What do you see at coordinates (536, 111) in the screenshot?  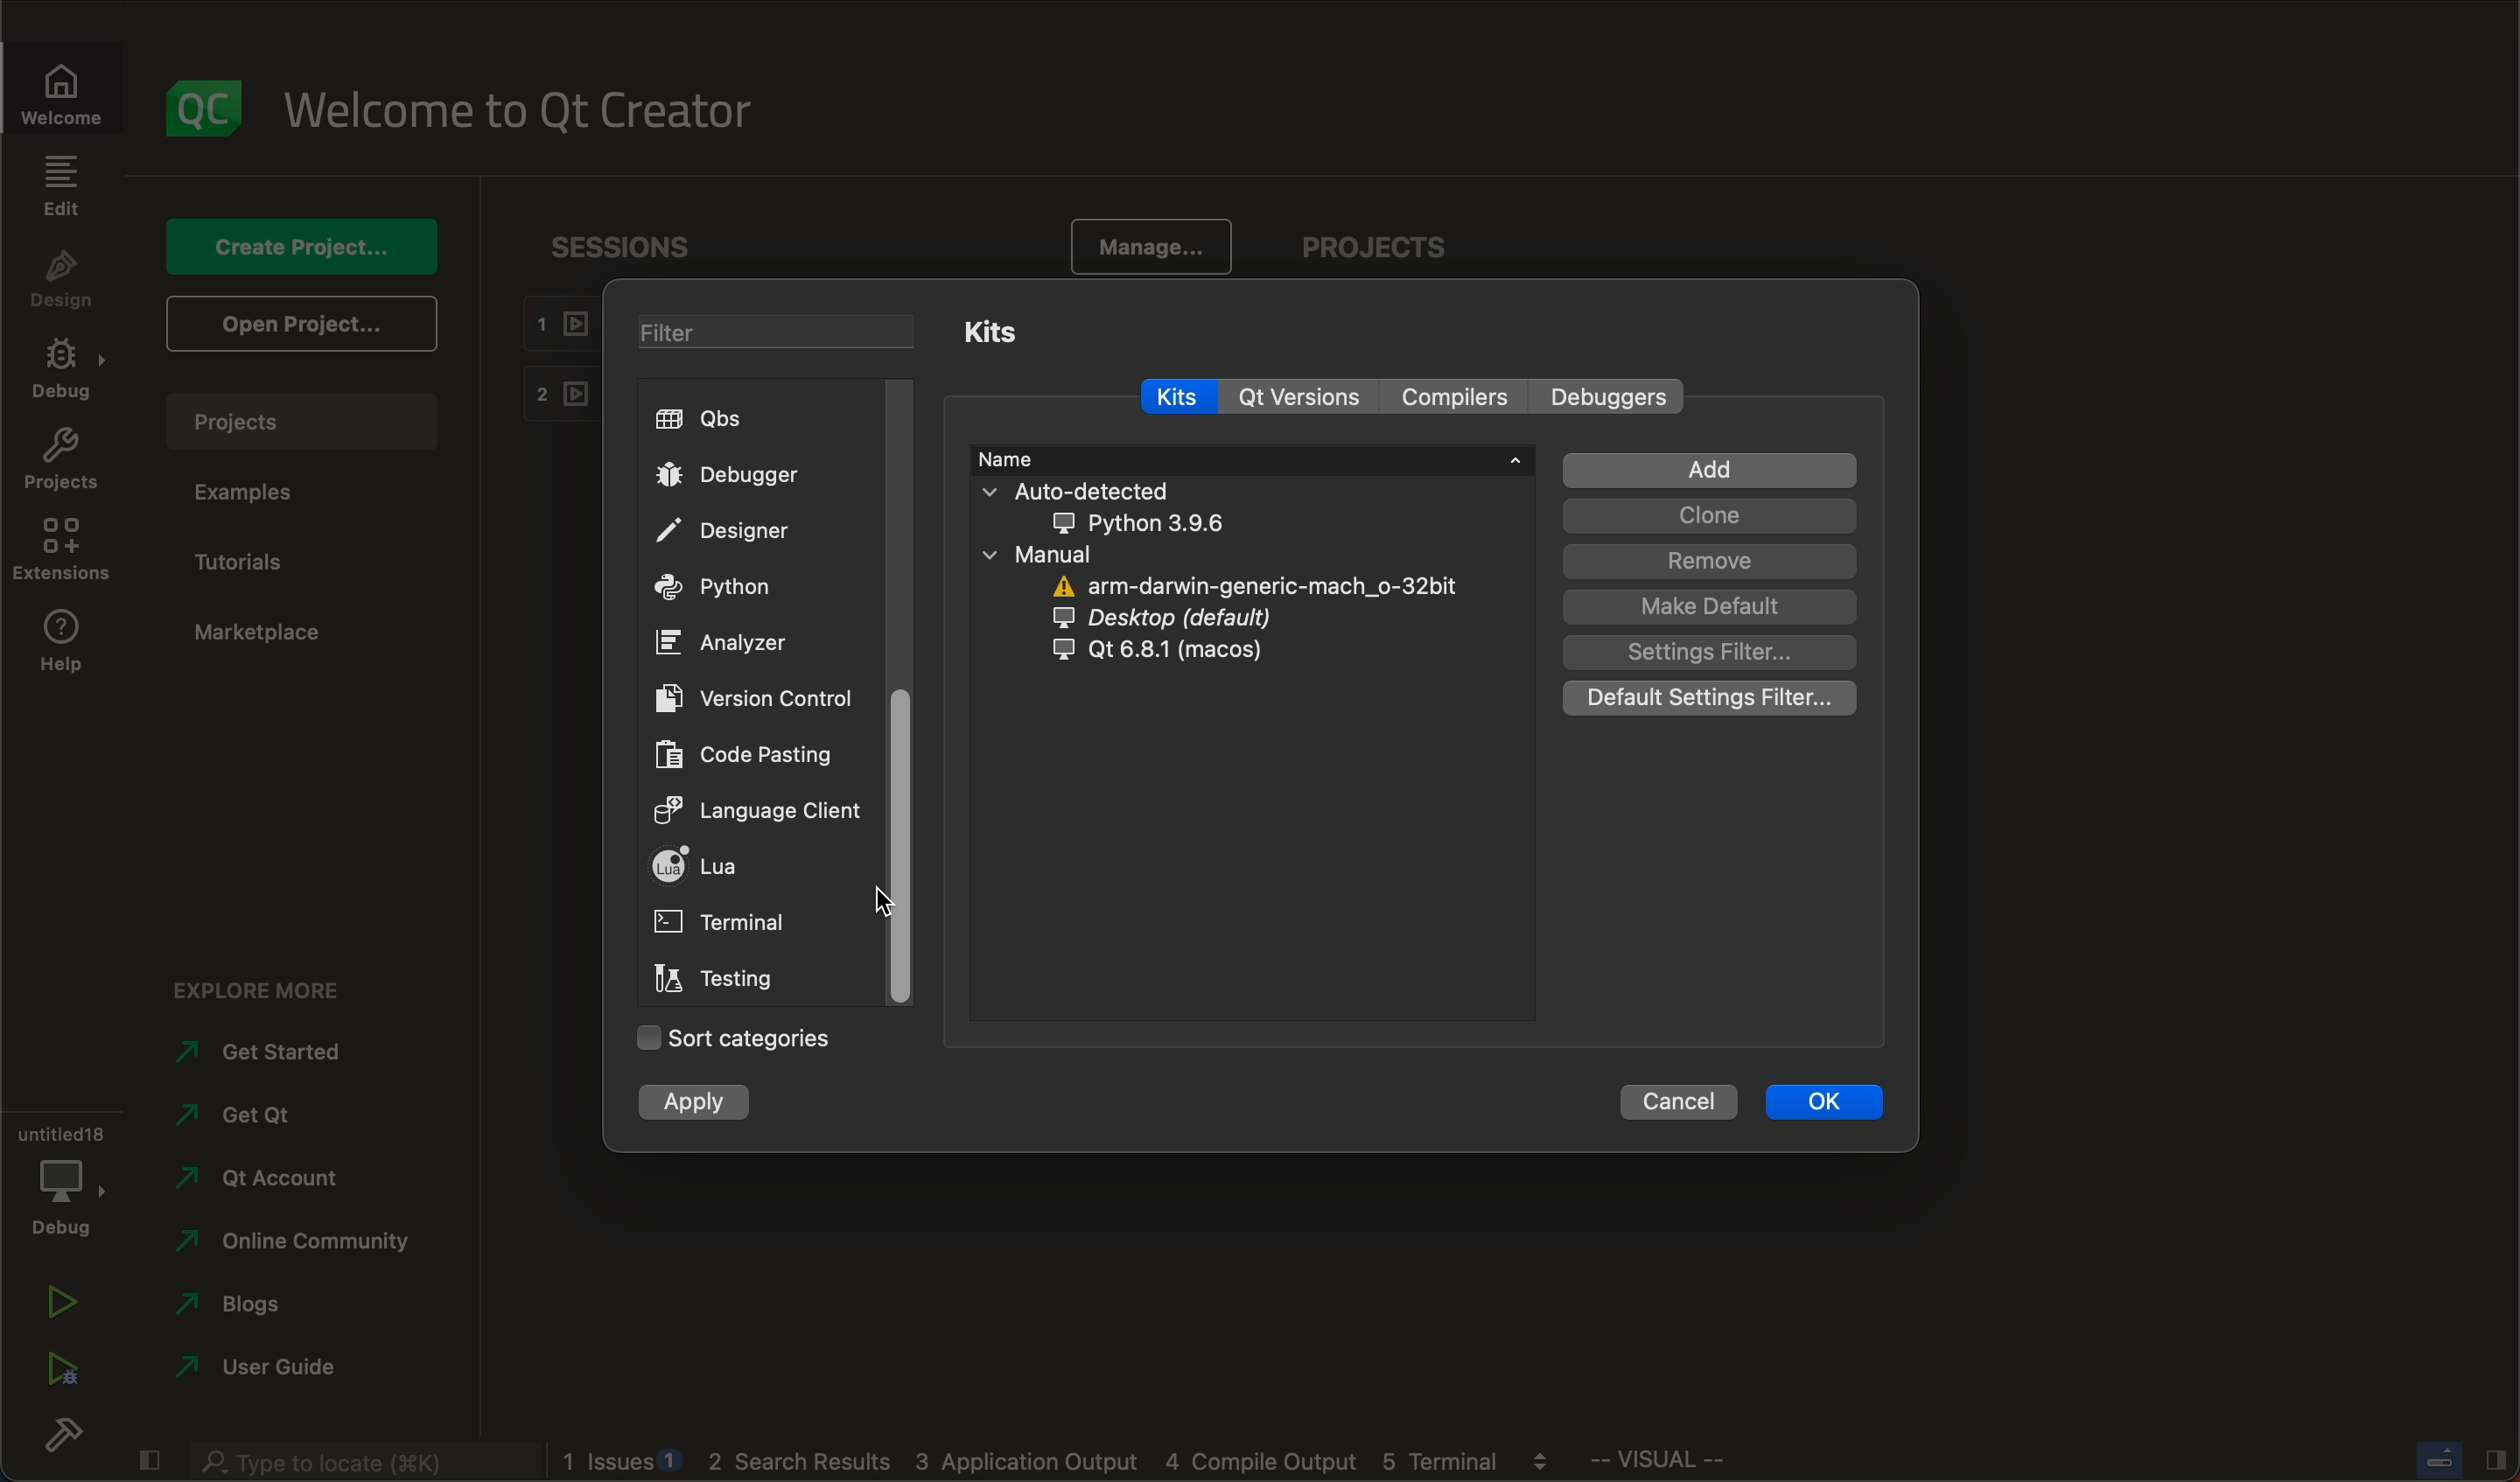 I see `welcome ` at bounding box center [536, 111].